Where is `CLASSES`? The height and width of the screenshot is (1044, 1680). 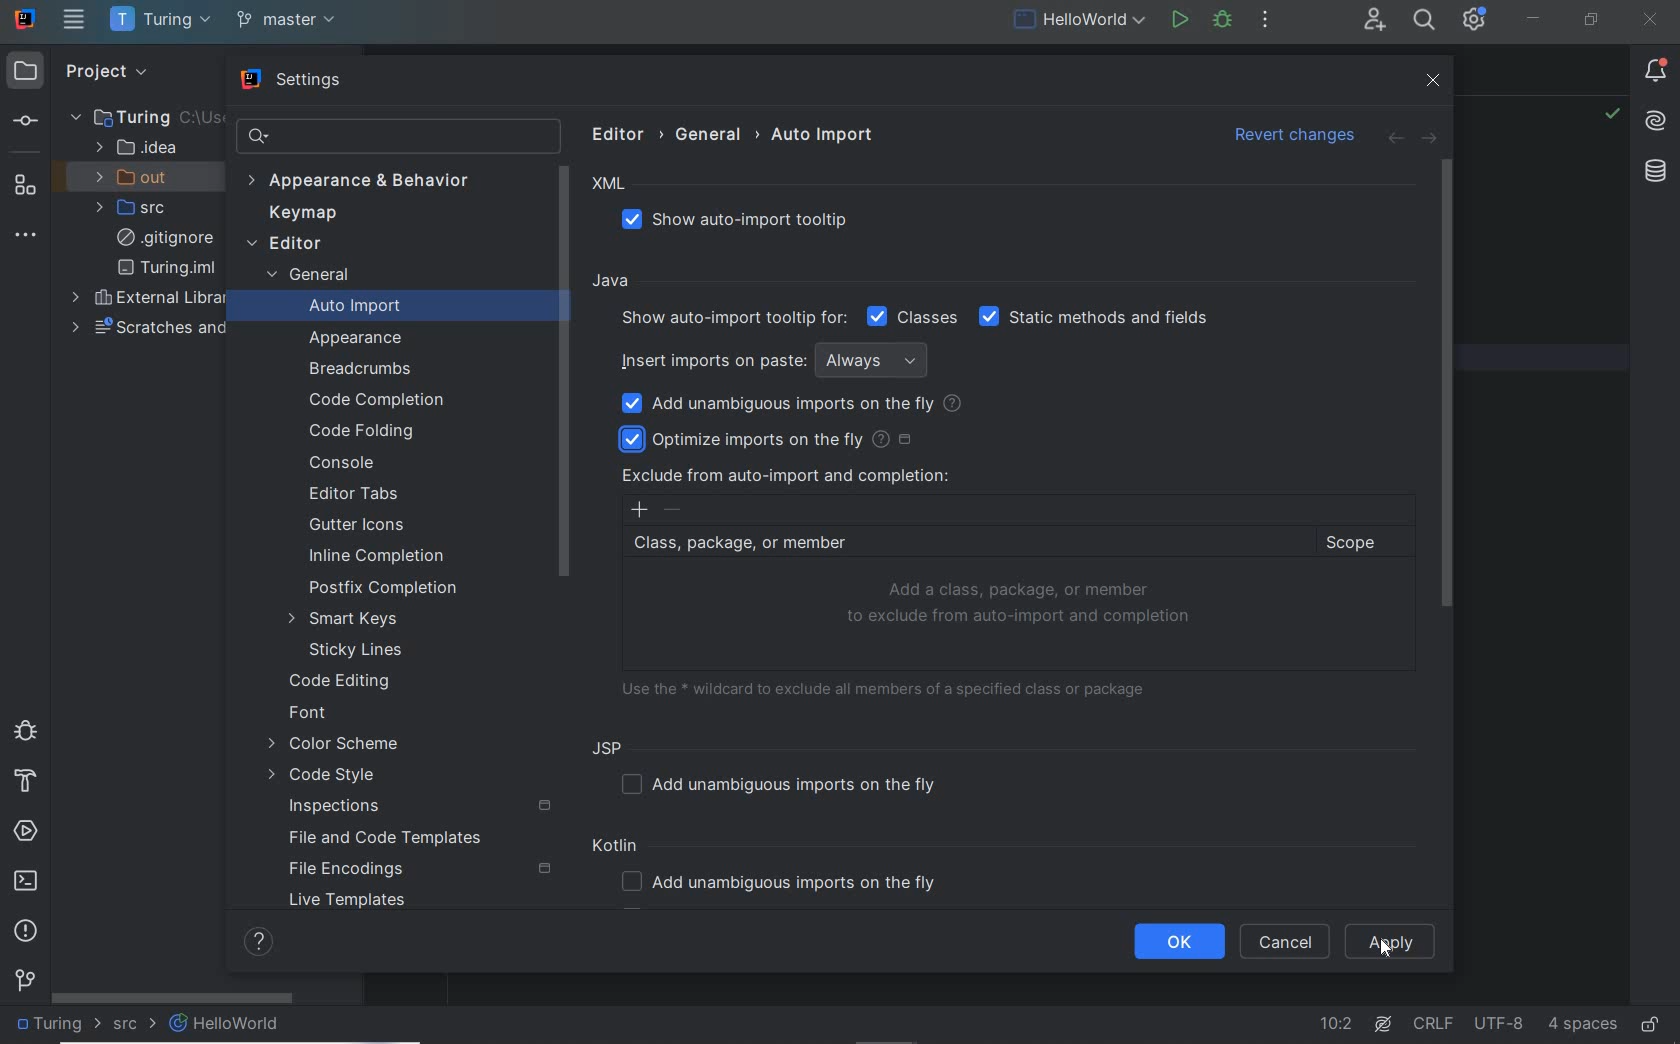 CLASSES is located at coordinates (913, 316).